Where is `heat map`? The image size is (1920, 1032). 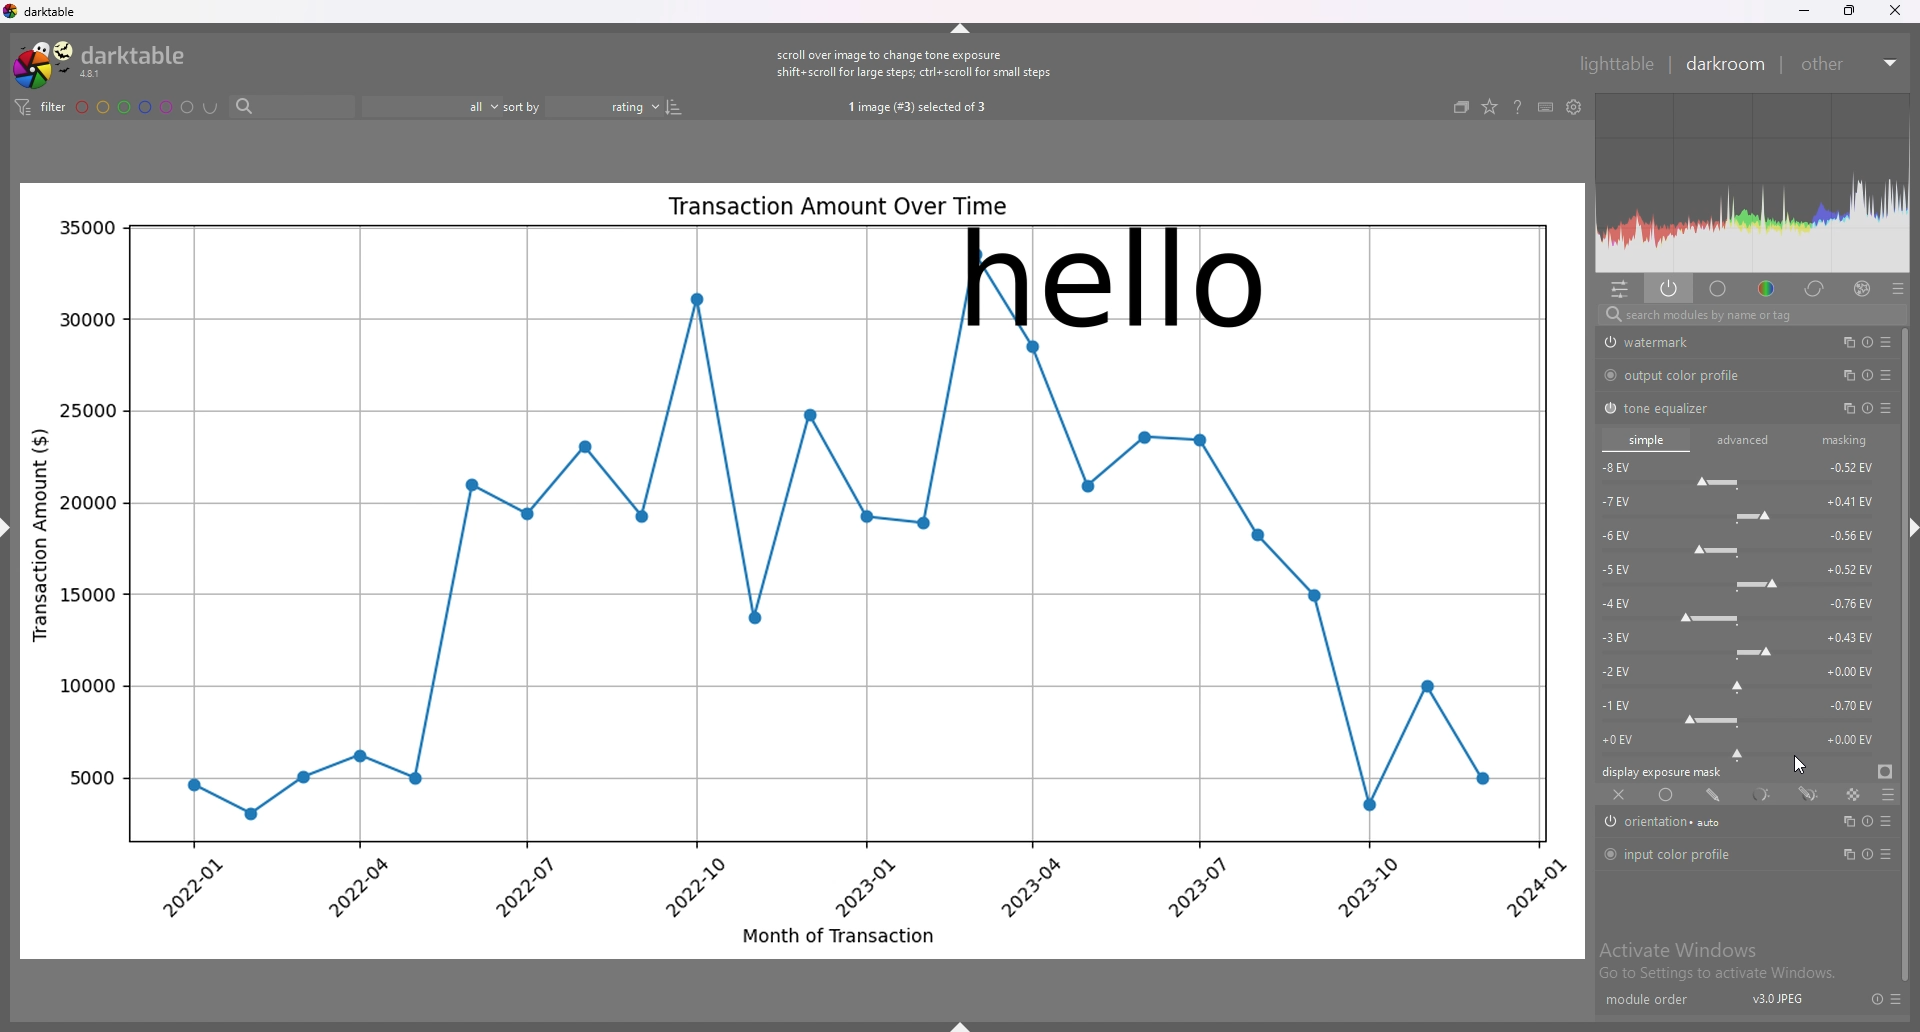
heat map is located at coordinates (1753, 182).